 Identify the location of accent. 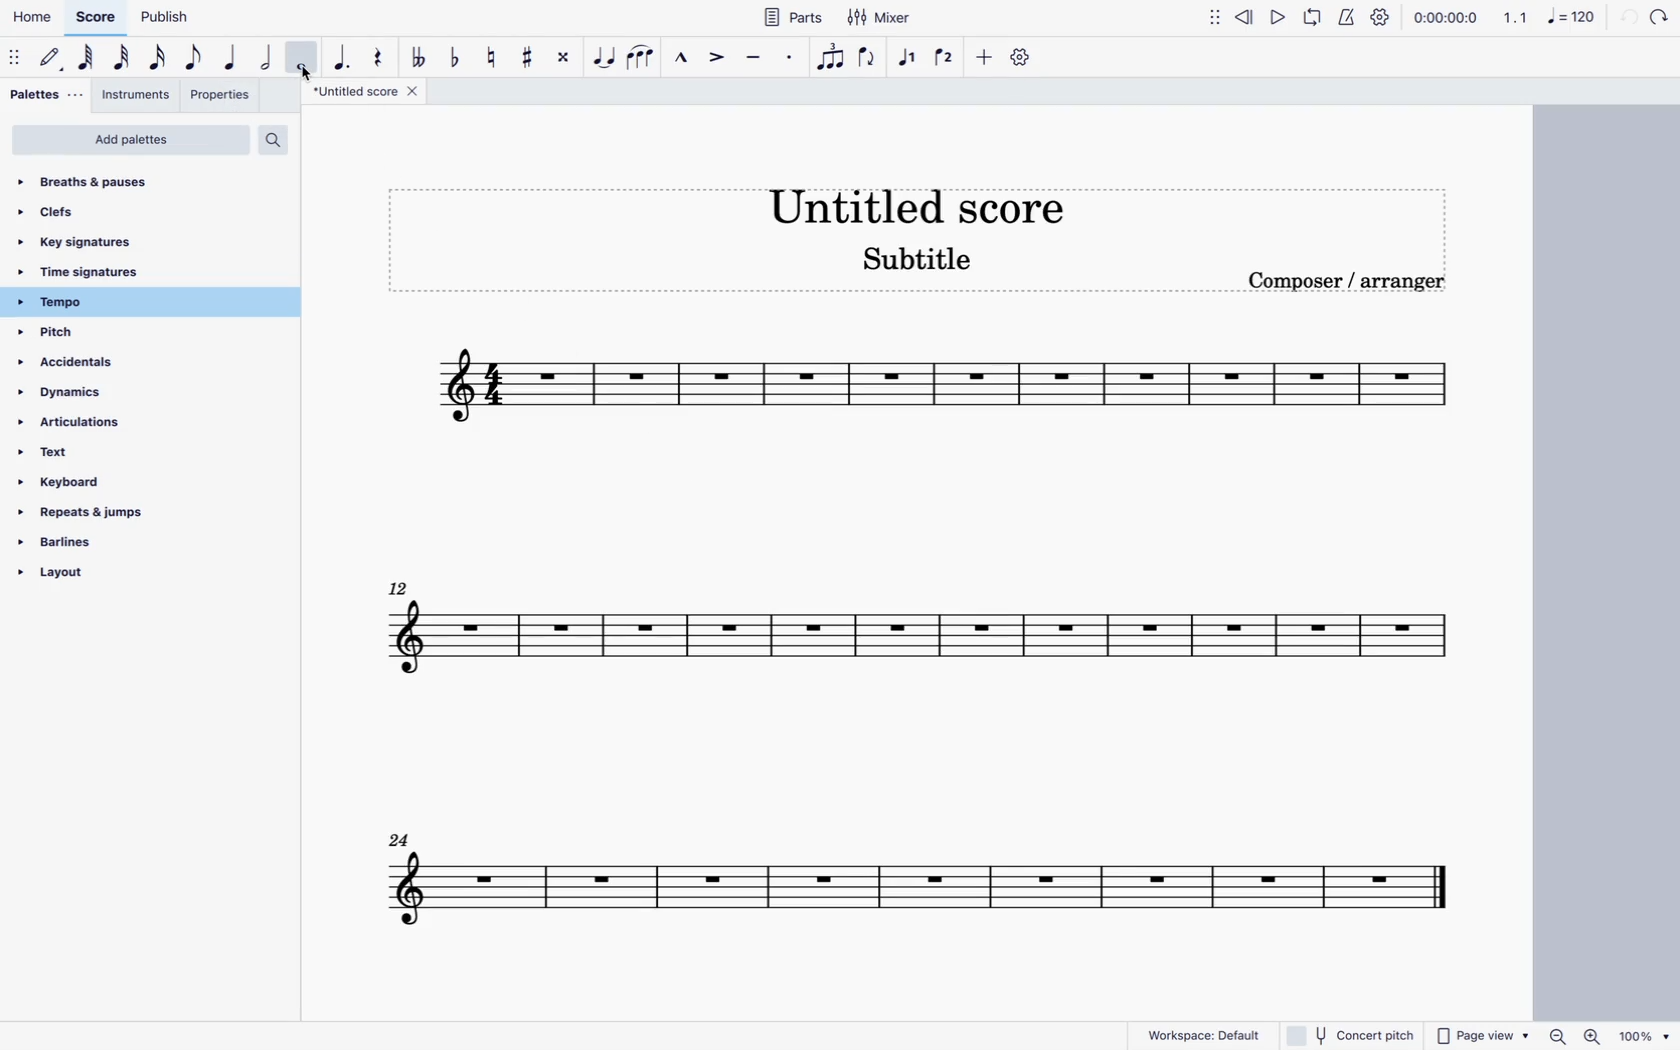
(716, 57).